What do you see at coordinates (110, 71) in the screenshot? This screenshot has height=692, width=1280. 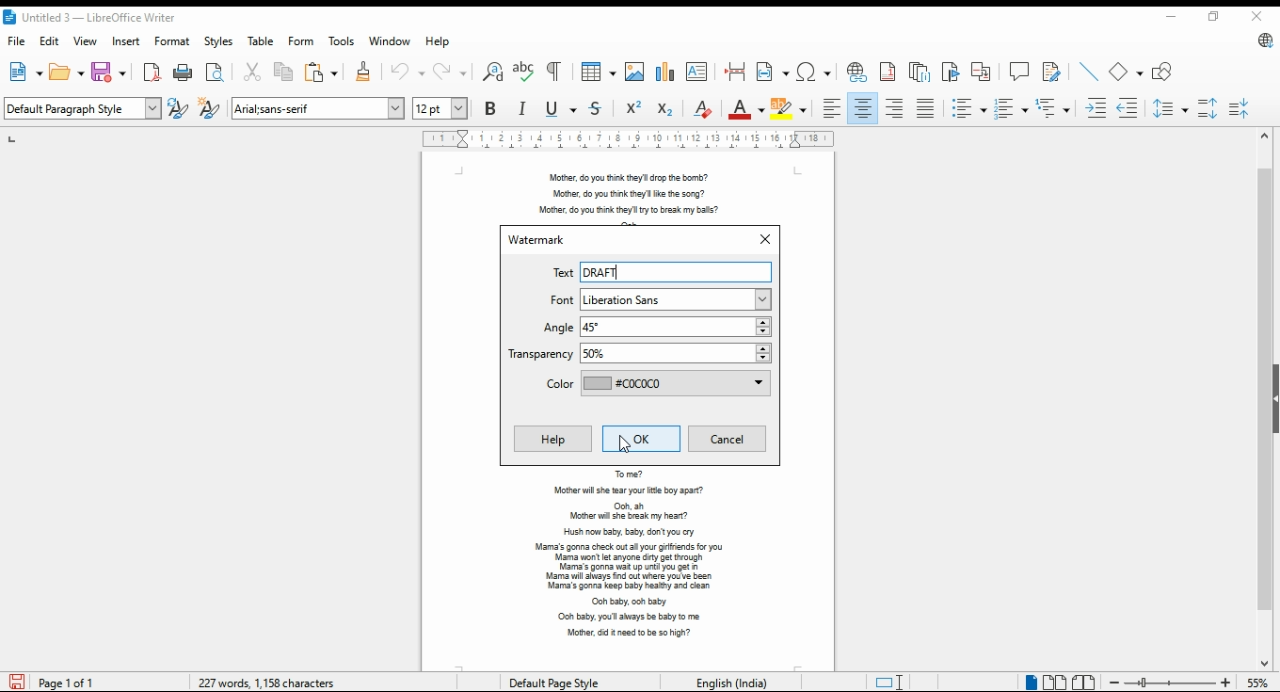 I see `save` at bounding box center [110, 71].